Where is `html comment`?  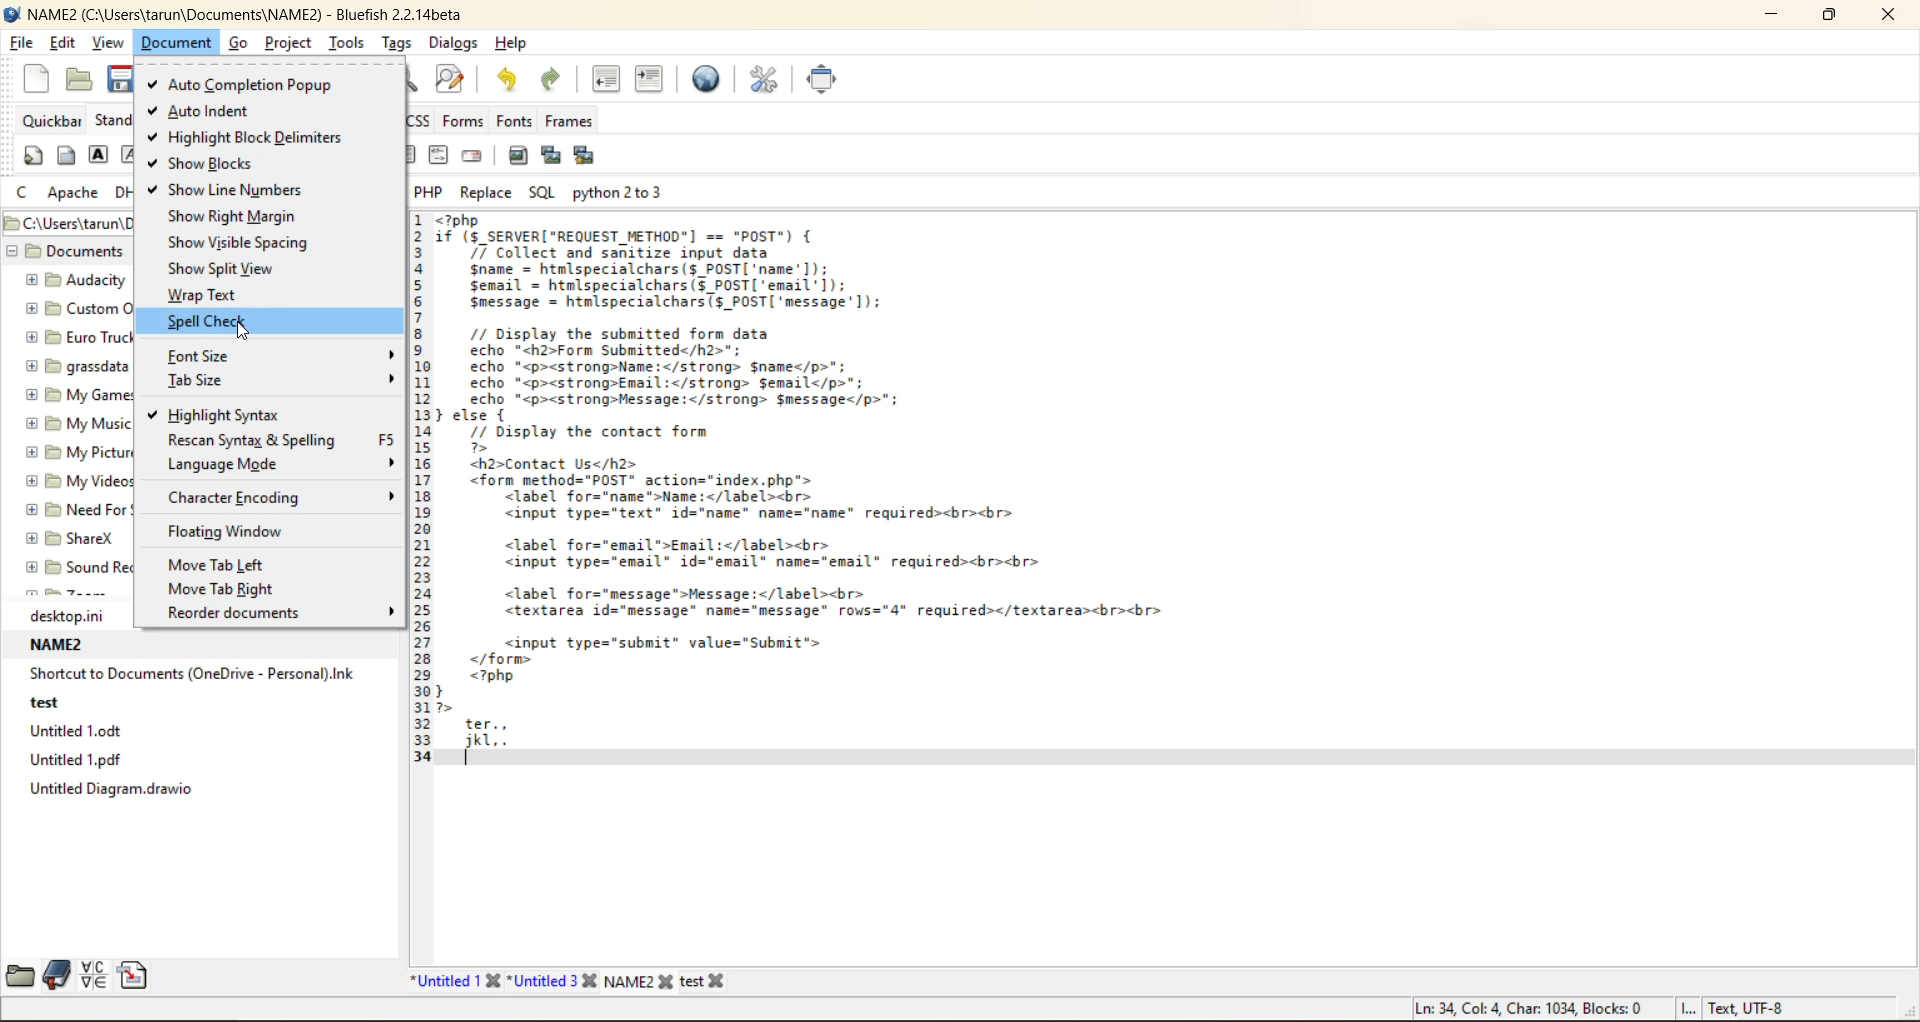
html comment is located at coordinates (439, 153).